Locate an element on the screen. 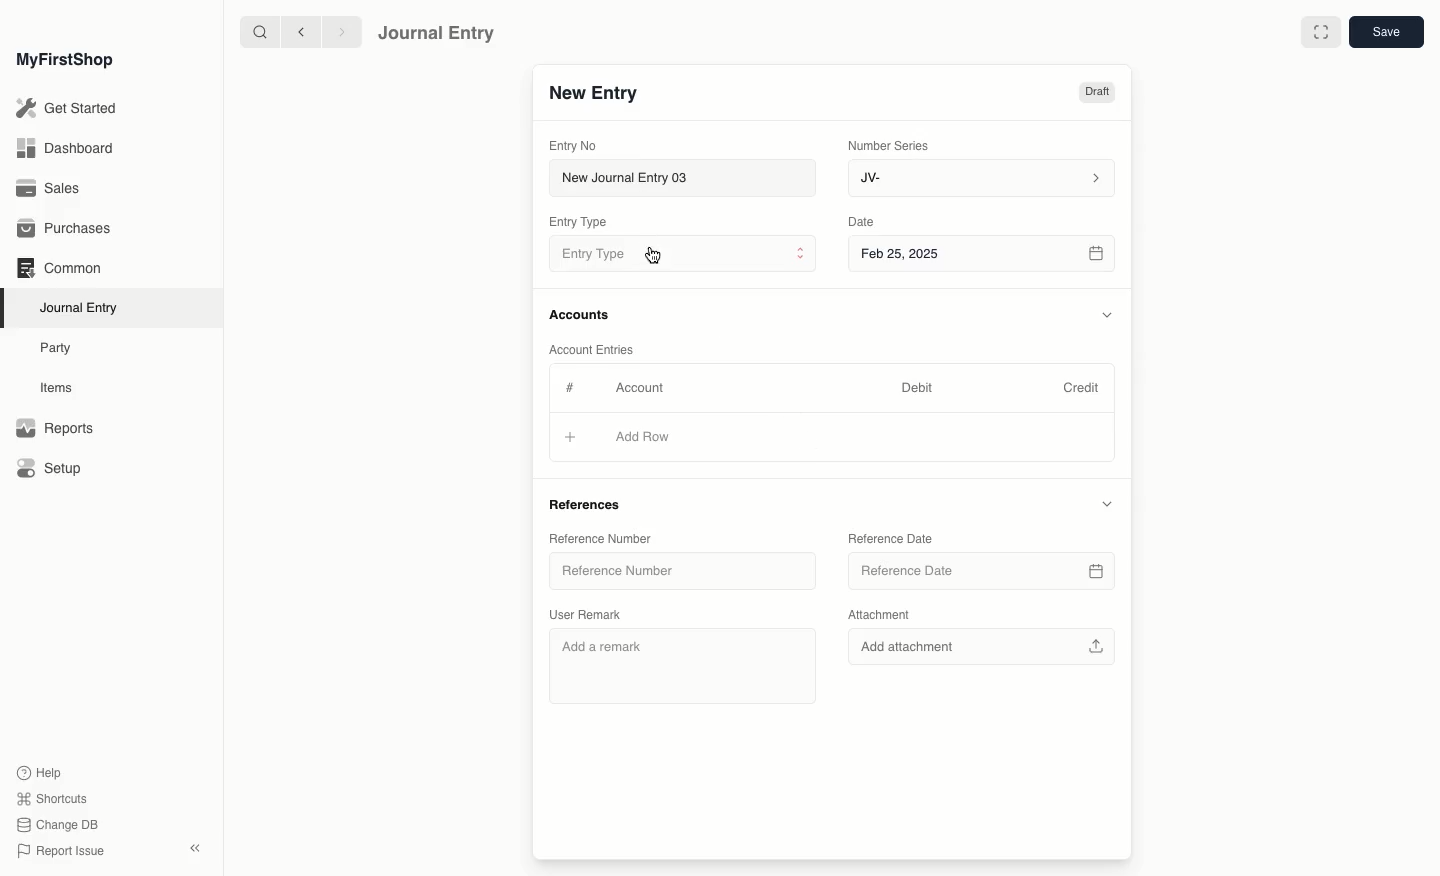  Add Row is located at coordinates (641, 436).